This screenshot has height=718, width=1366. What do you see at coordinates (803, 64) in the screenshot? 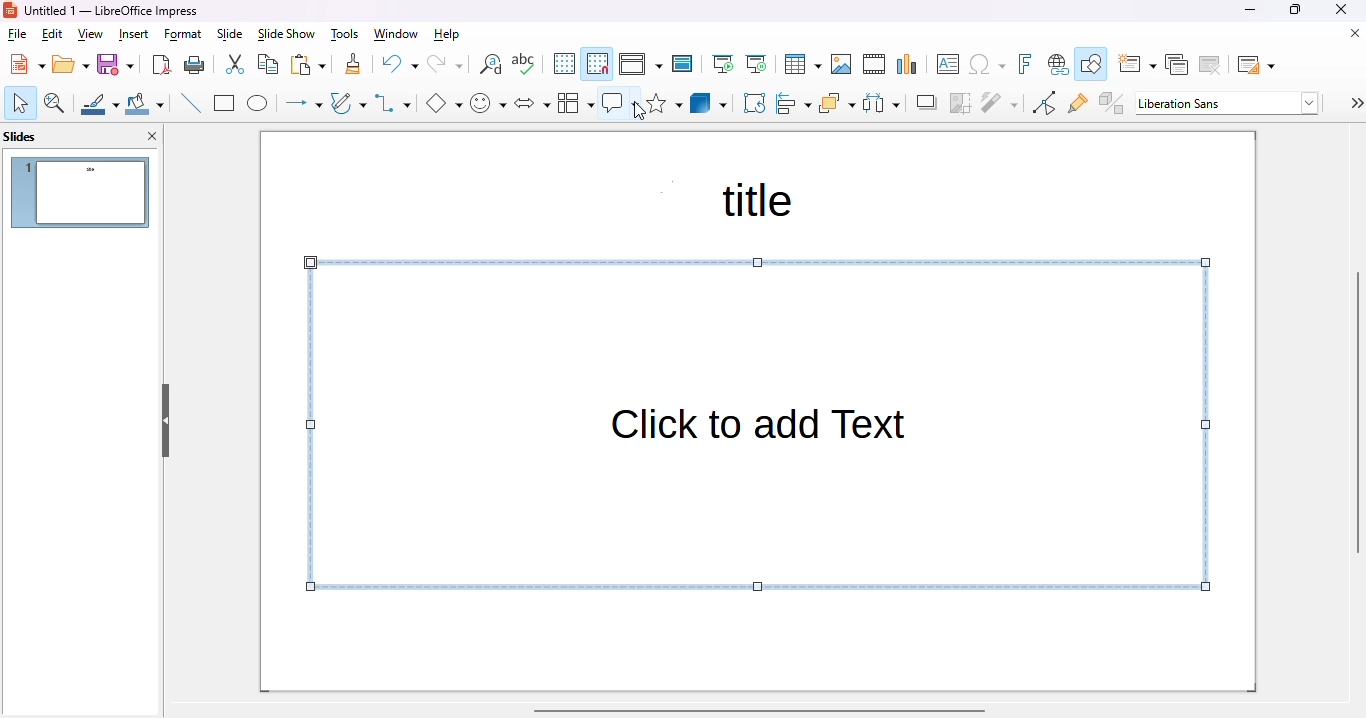
I see `table` at bounding box center [803, 64].